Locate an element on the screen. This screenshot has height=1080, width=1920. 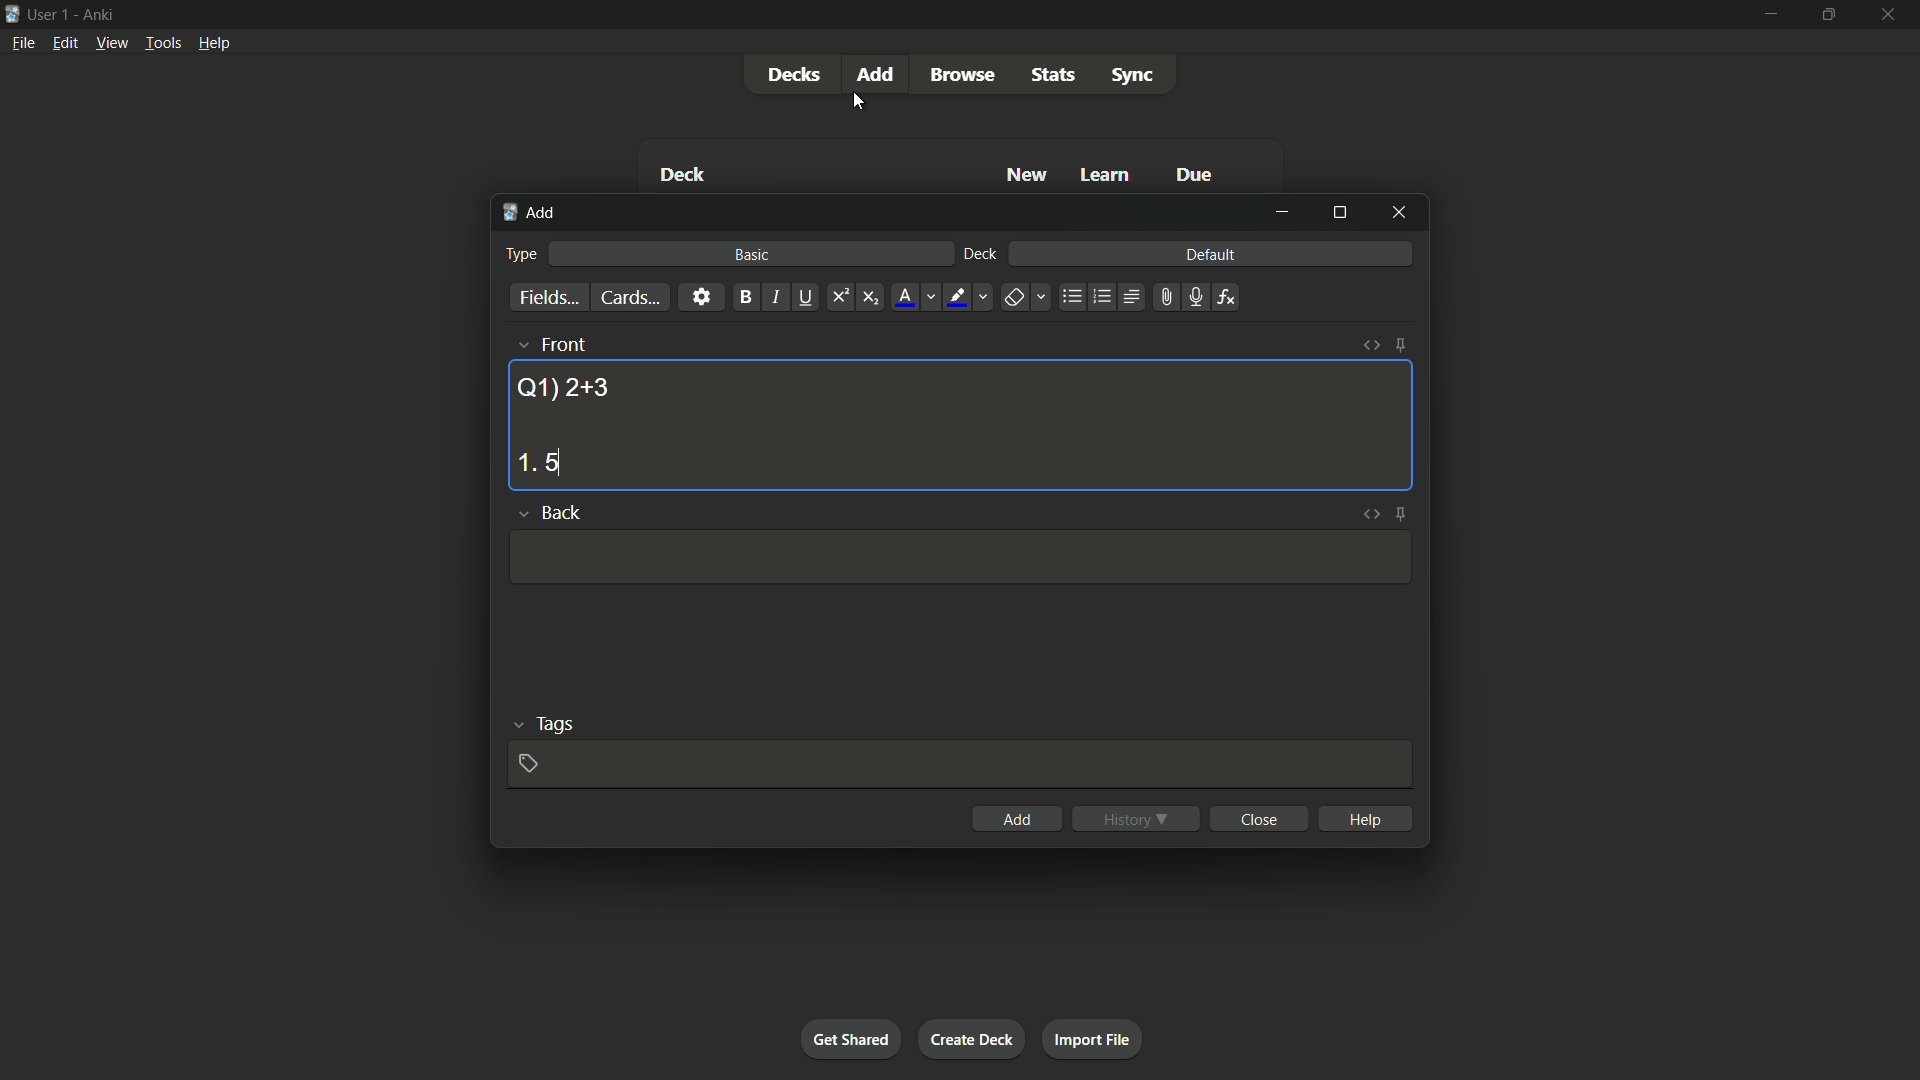
minimize is located at coordinates (1769, 13).